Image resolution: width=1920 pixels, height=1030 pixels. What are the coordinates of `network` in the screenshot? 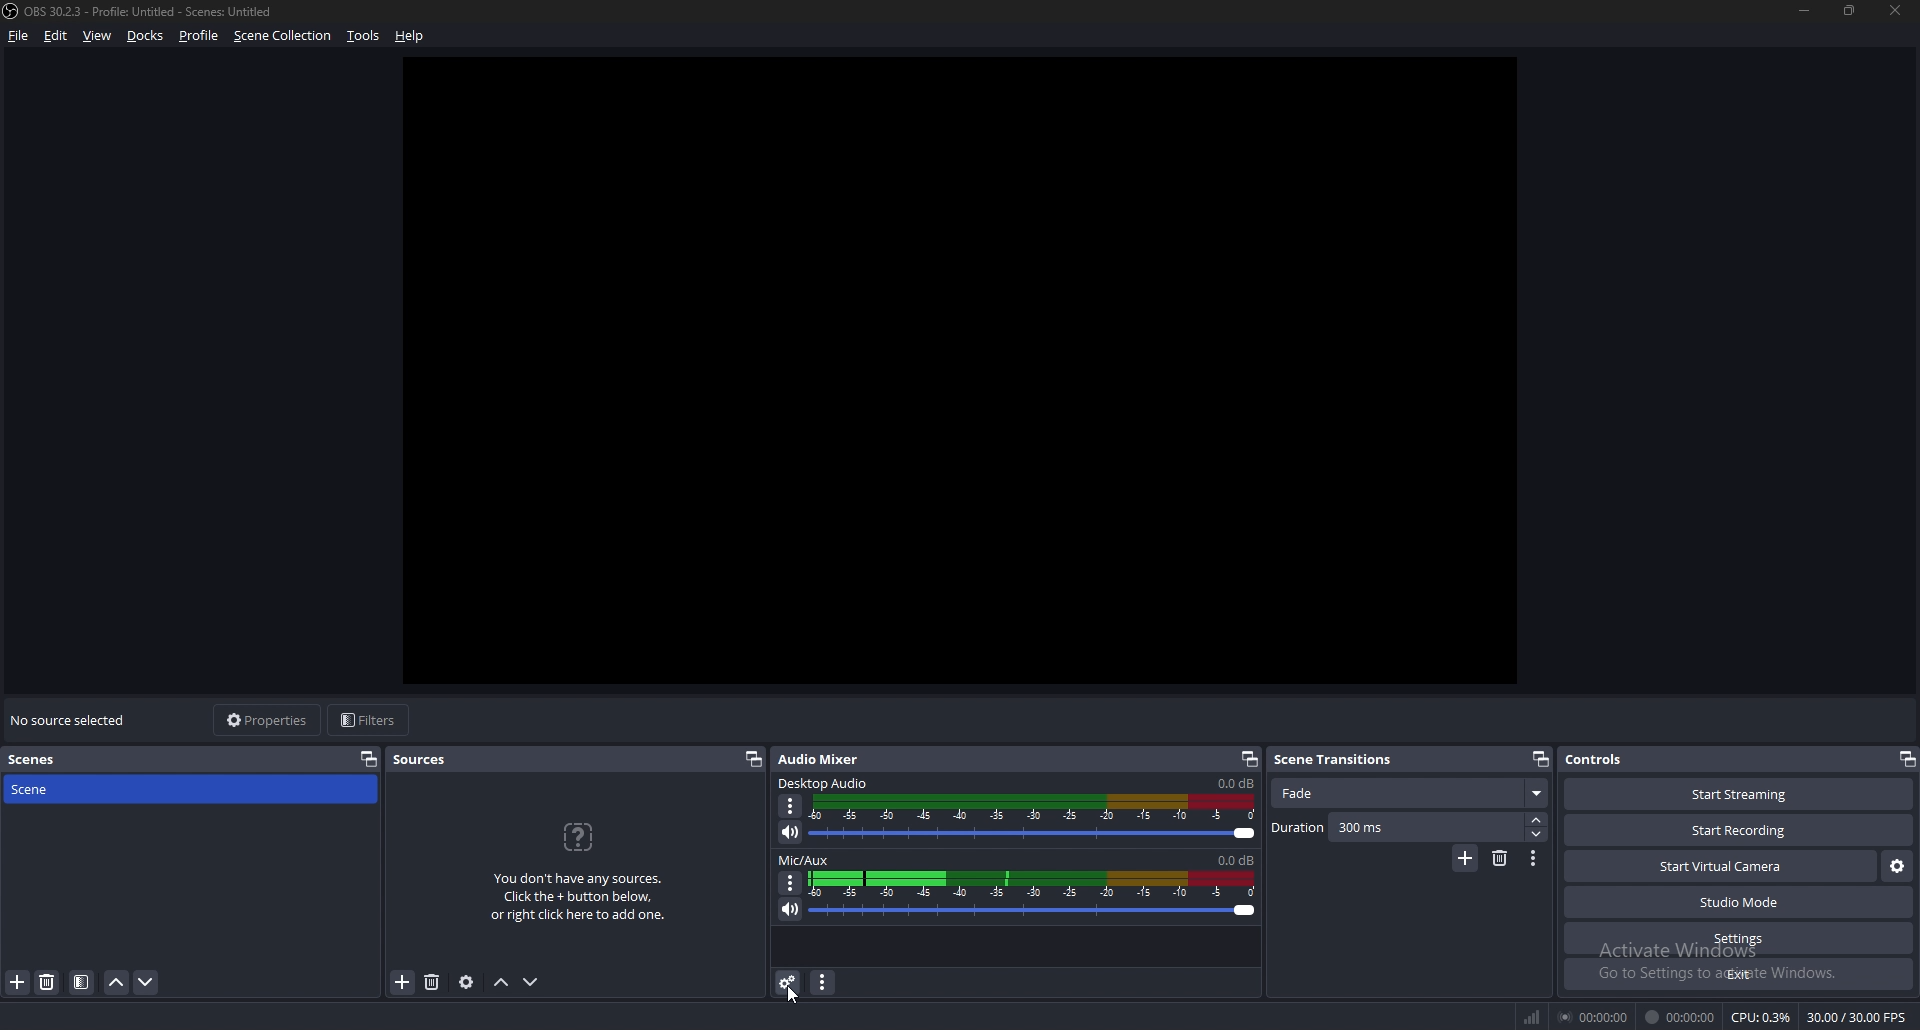 It's located at (1535, 1013).